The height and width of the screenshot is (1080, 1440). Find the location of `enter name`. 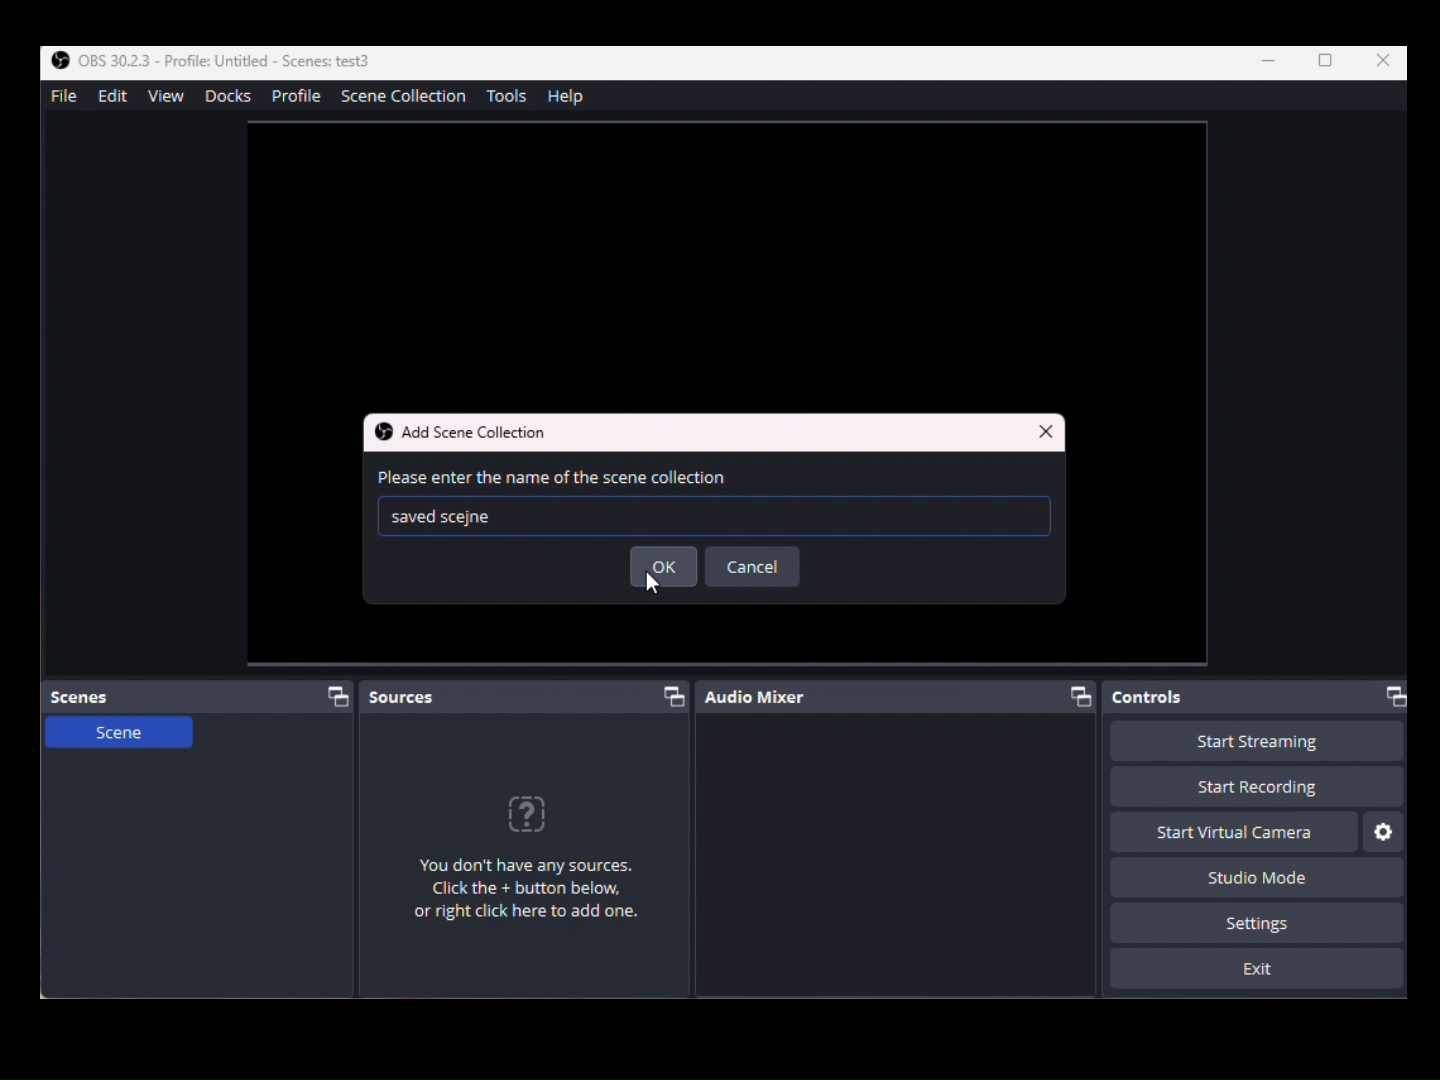

enter name is located at coordinates (555, 478).